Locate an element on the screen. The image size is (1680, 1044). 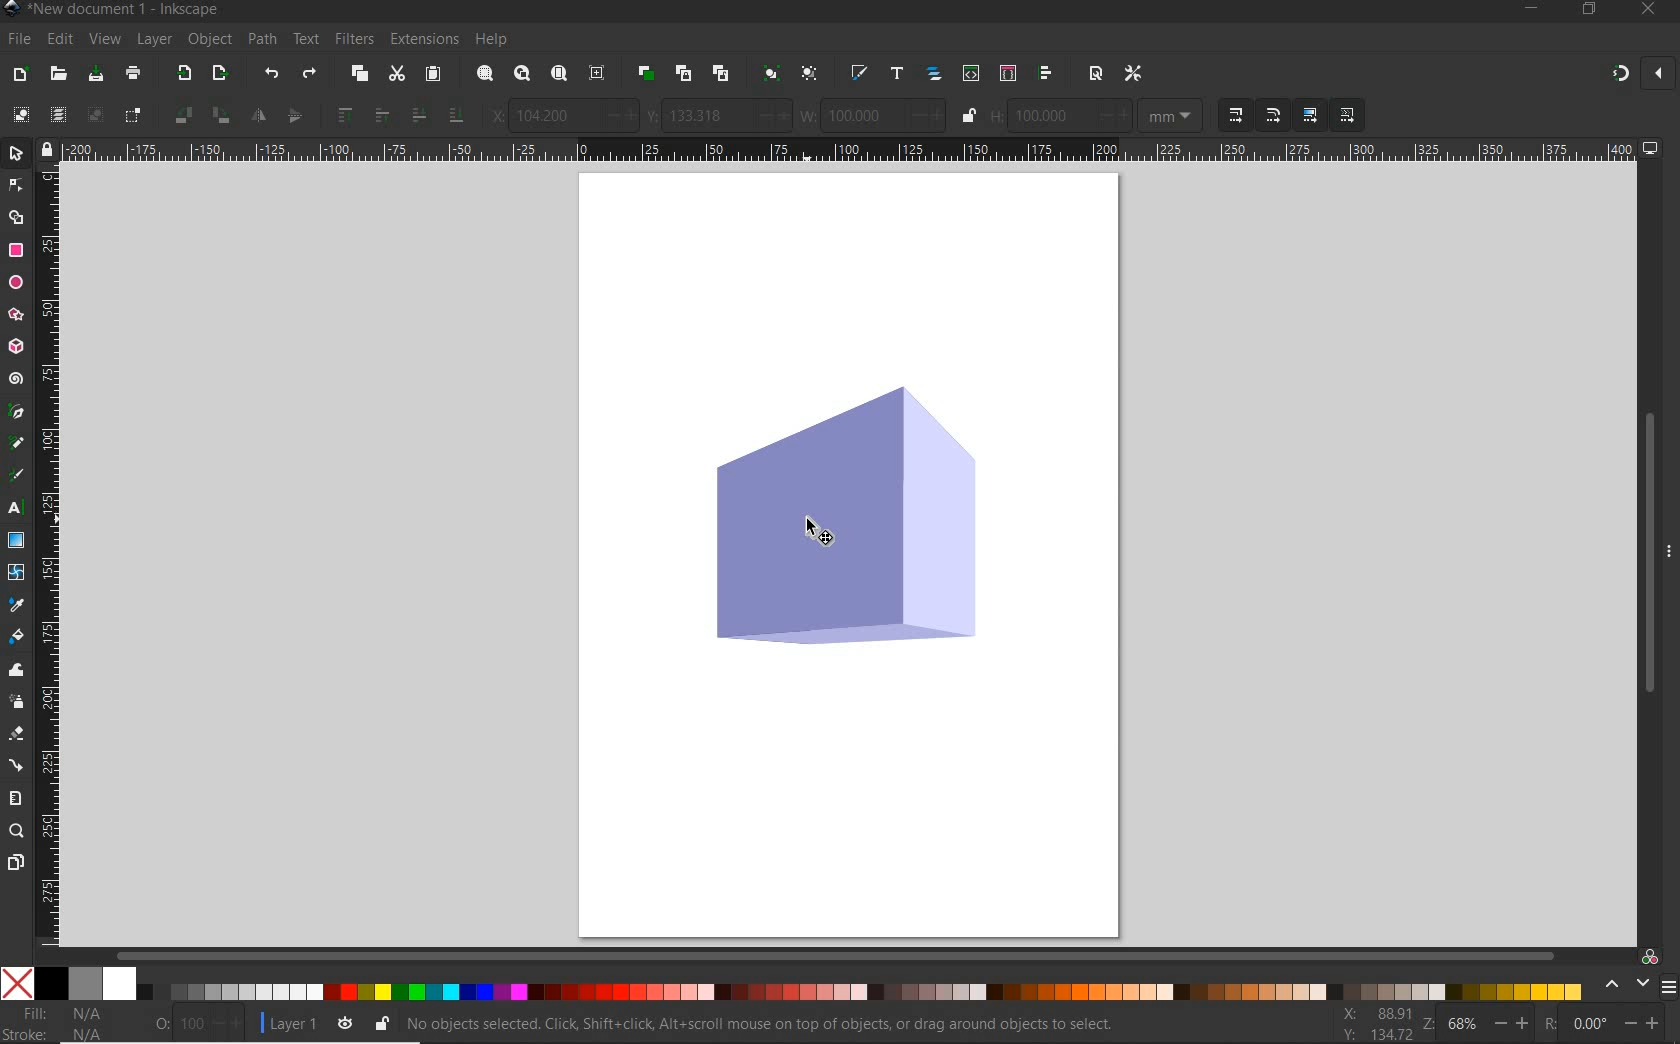
GRADIENT TOOL is located at coordinates (17, 542).